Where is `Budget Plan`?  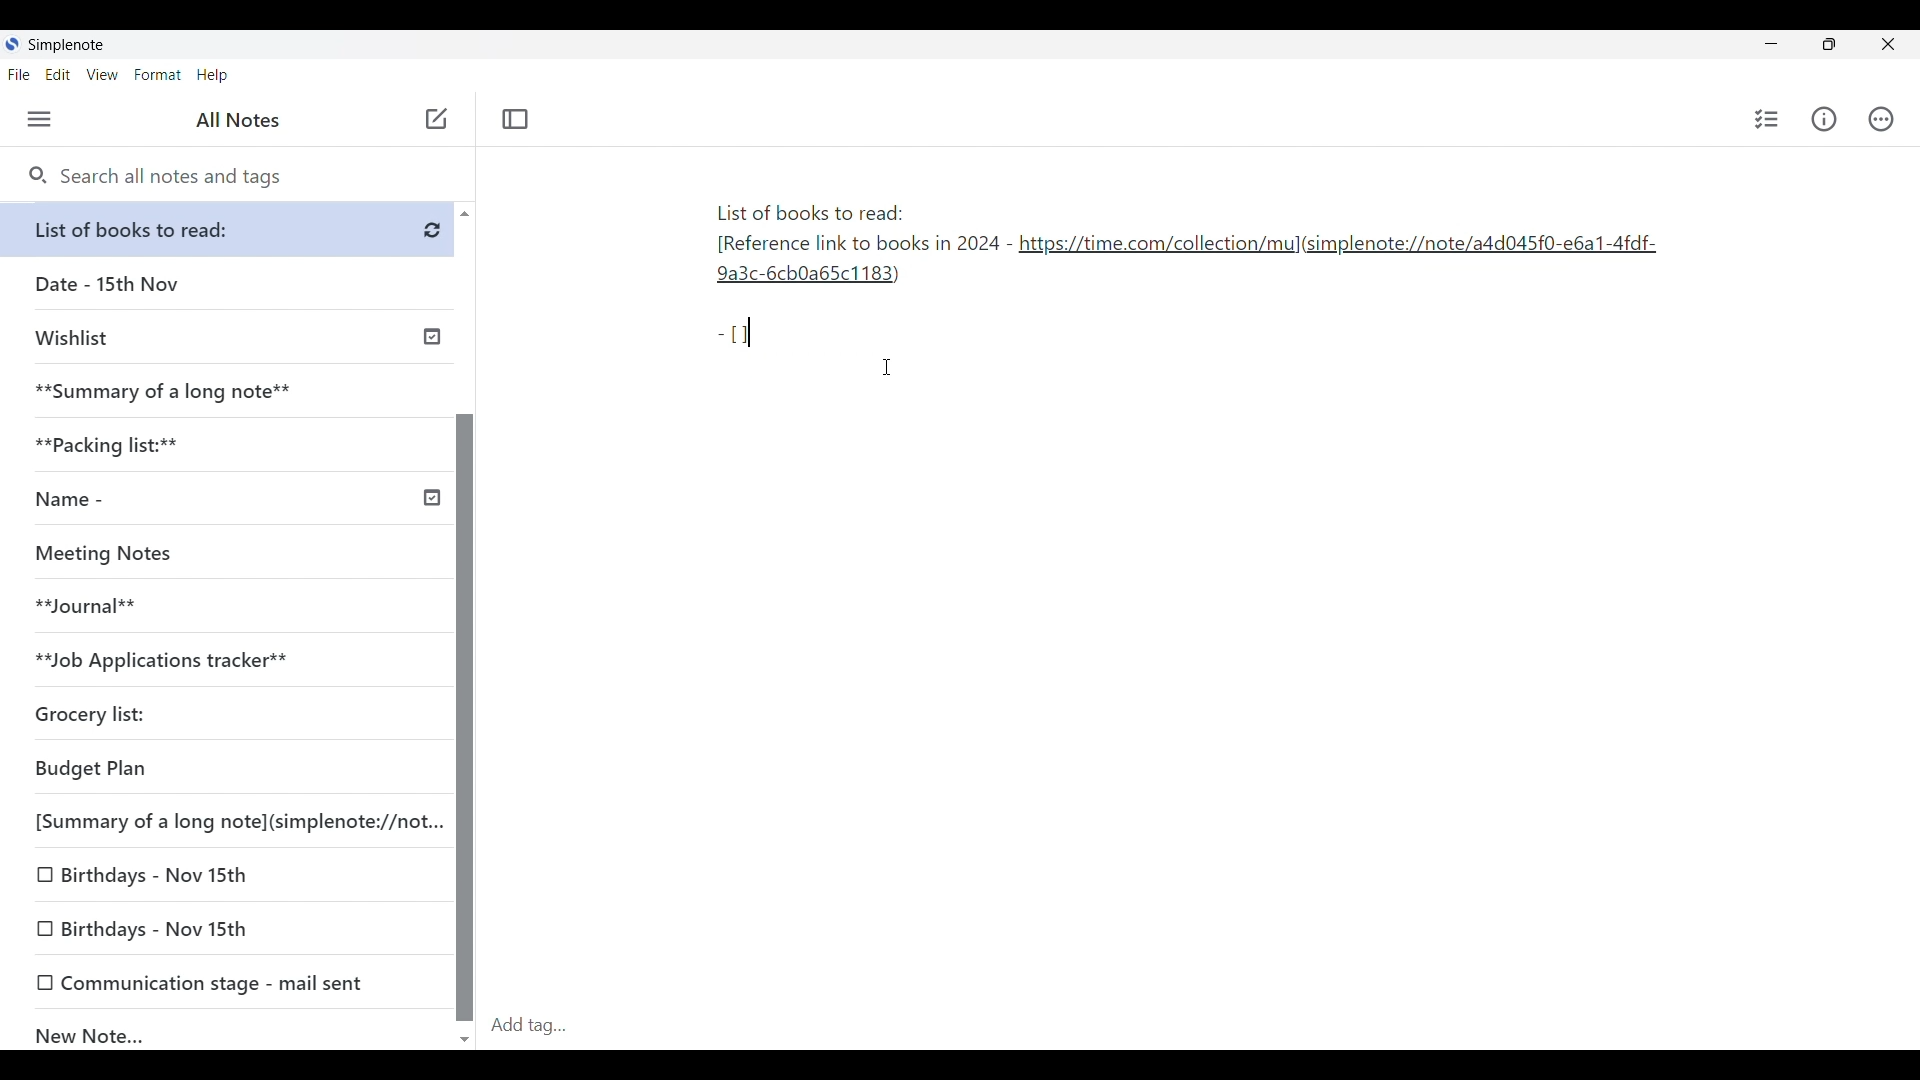 Budget Plan is located at coordinates (224, 770).